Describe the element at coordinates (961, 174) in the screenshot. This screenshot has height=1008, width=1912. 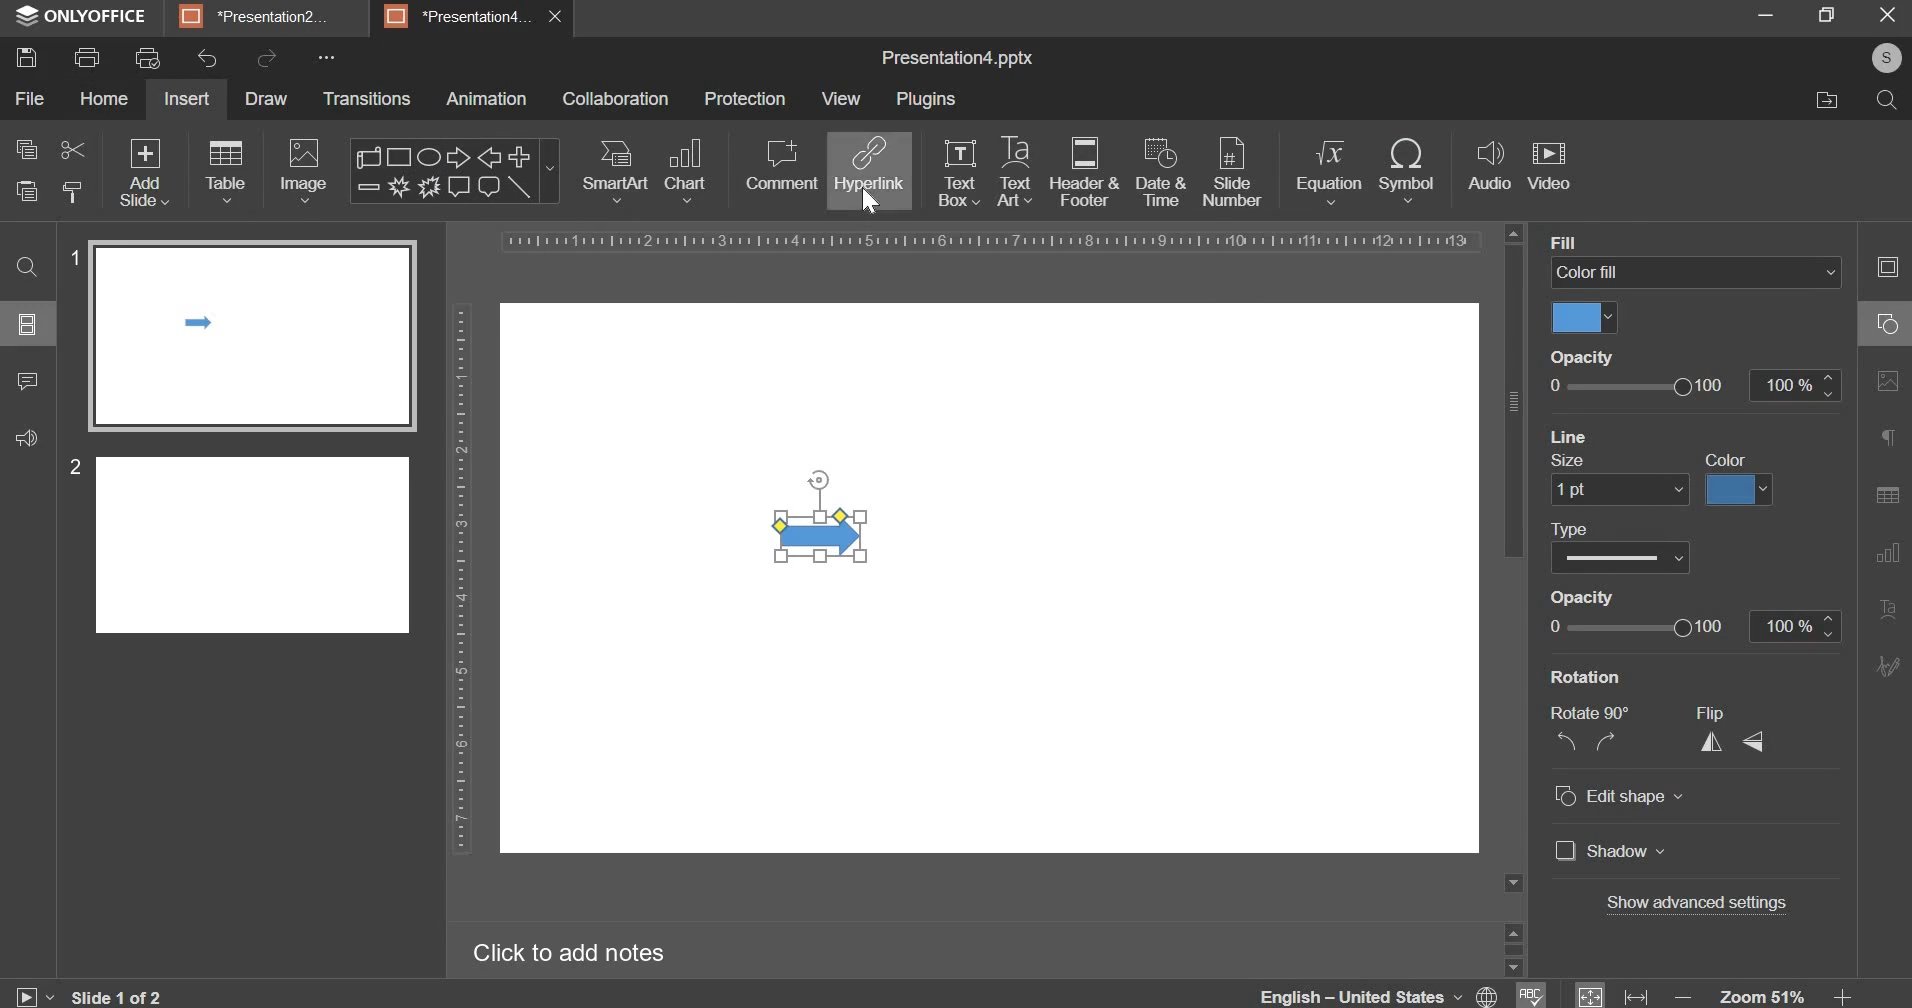
I see `text box` at that location.